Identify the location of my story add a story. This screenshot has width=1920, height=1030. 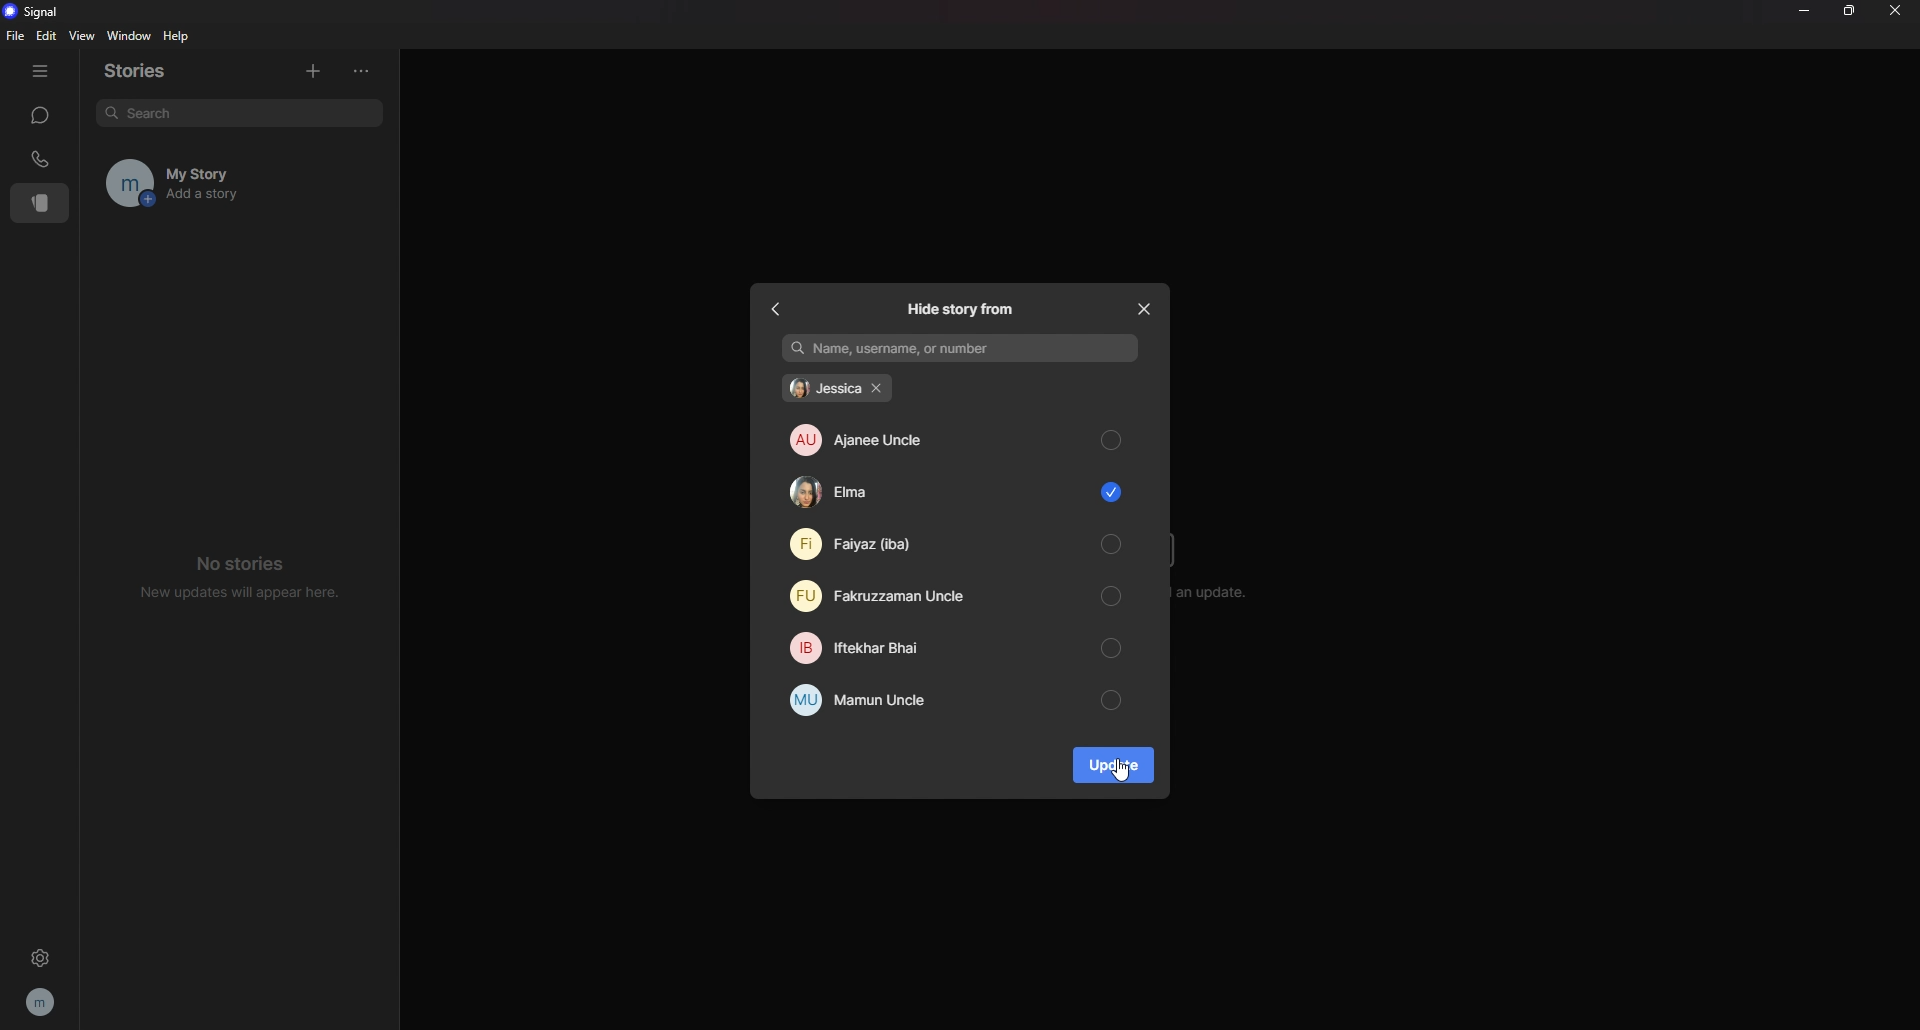
(213, 183).